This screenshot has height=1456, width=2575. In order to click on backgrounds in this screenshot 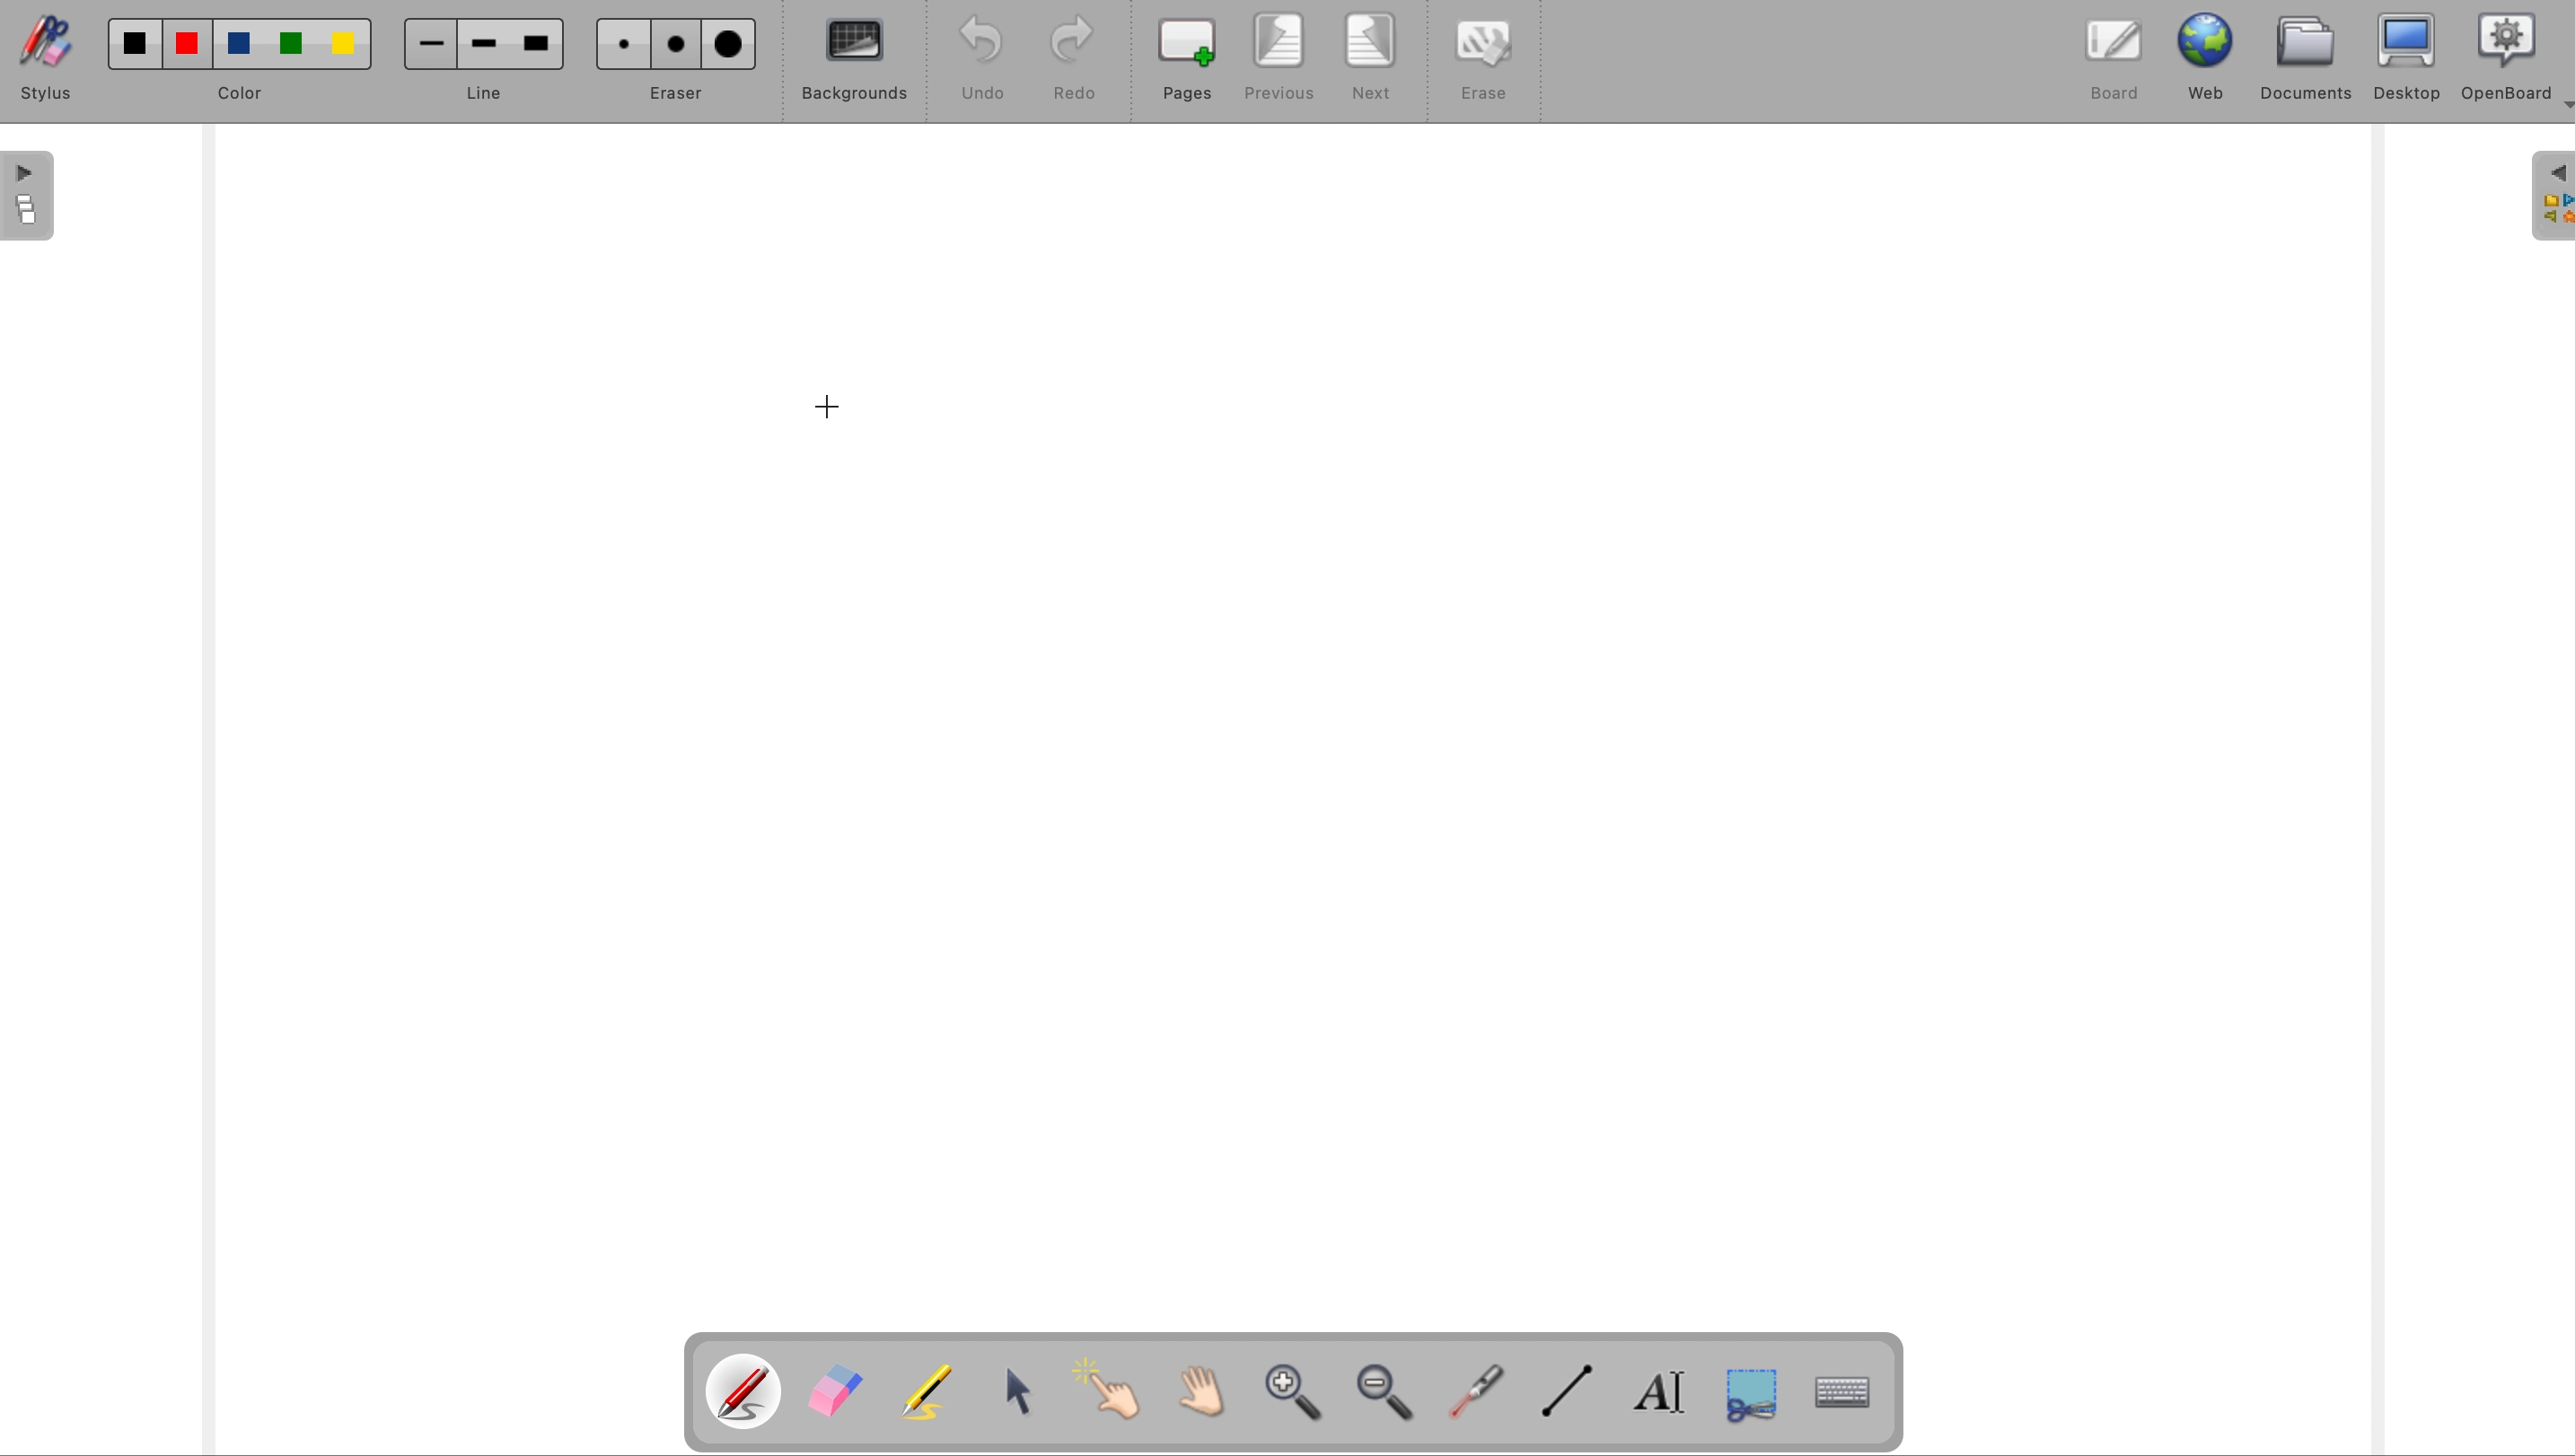, I will do `click(854, 66)`.